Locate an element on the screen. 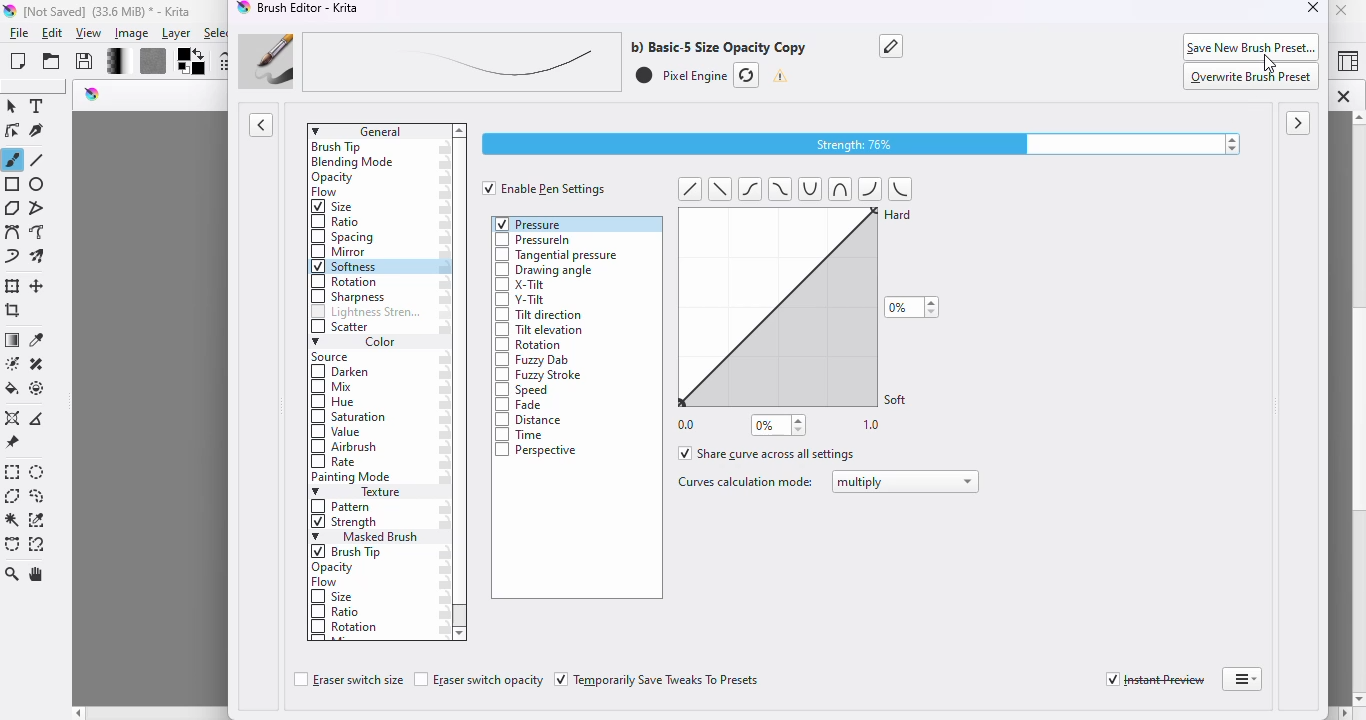  move a layer is located at coordinates (39, 287).